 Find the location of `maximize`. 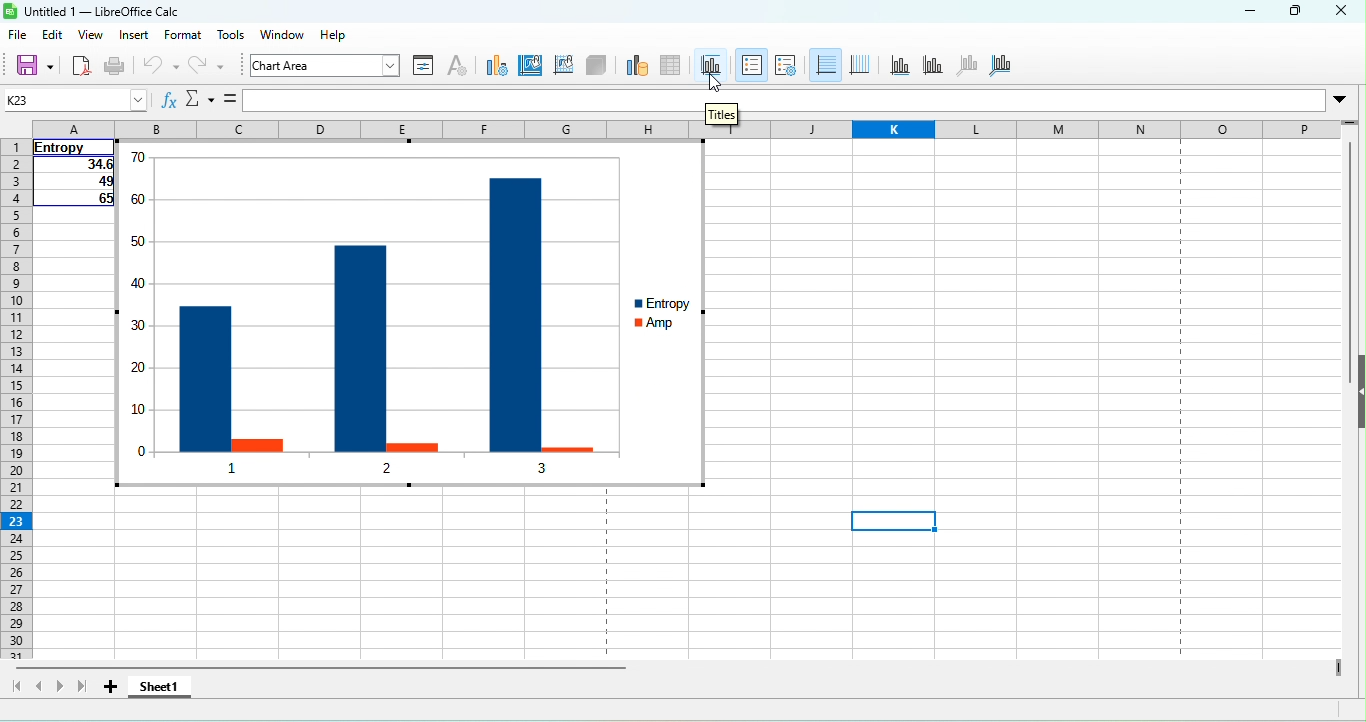

maximize is located at coordinates (1299, 10).